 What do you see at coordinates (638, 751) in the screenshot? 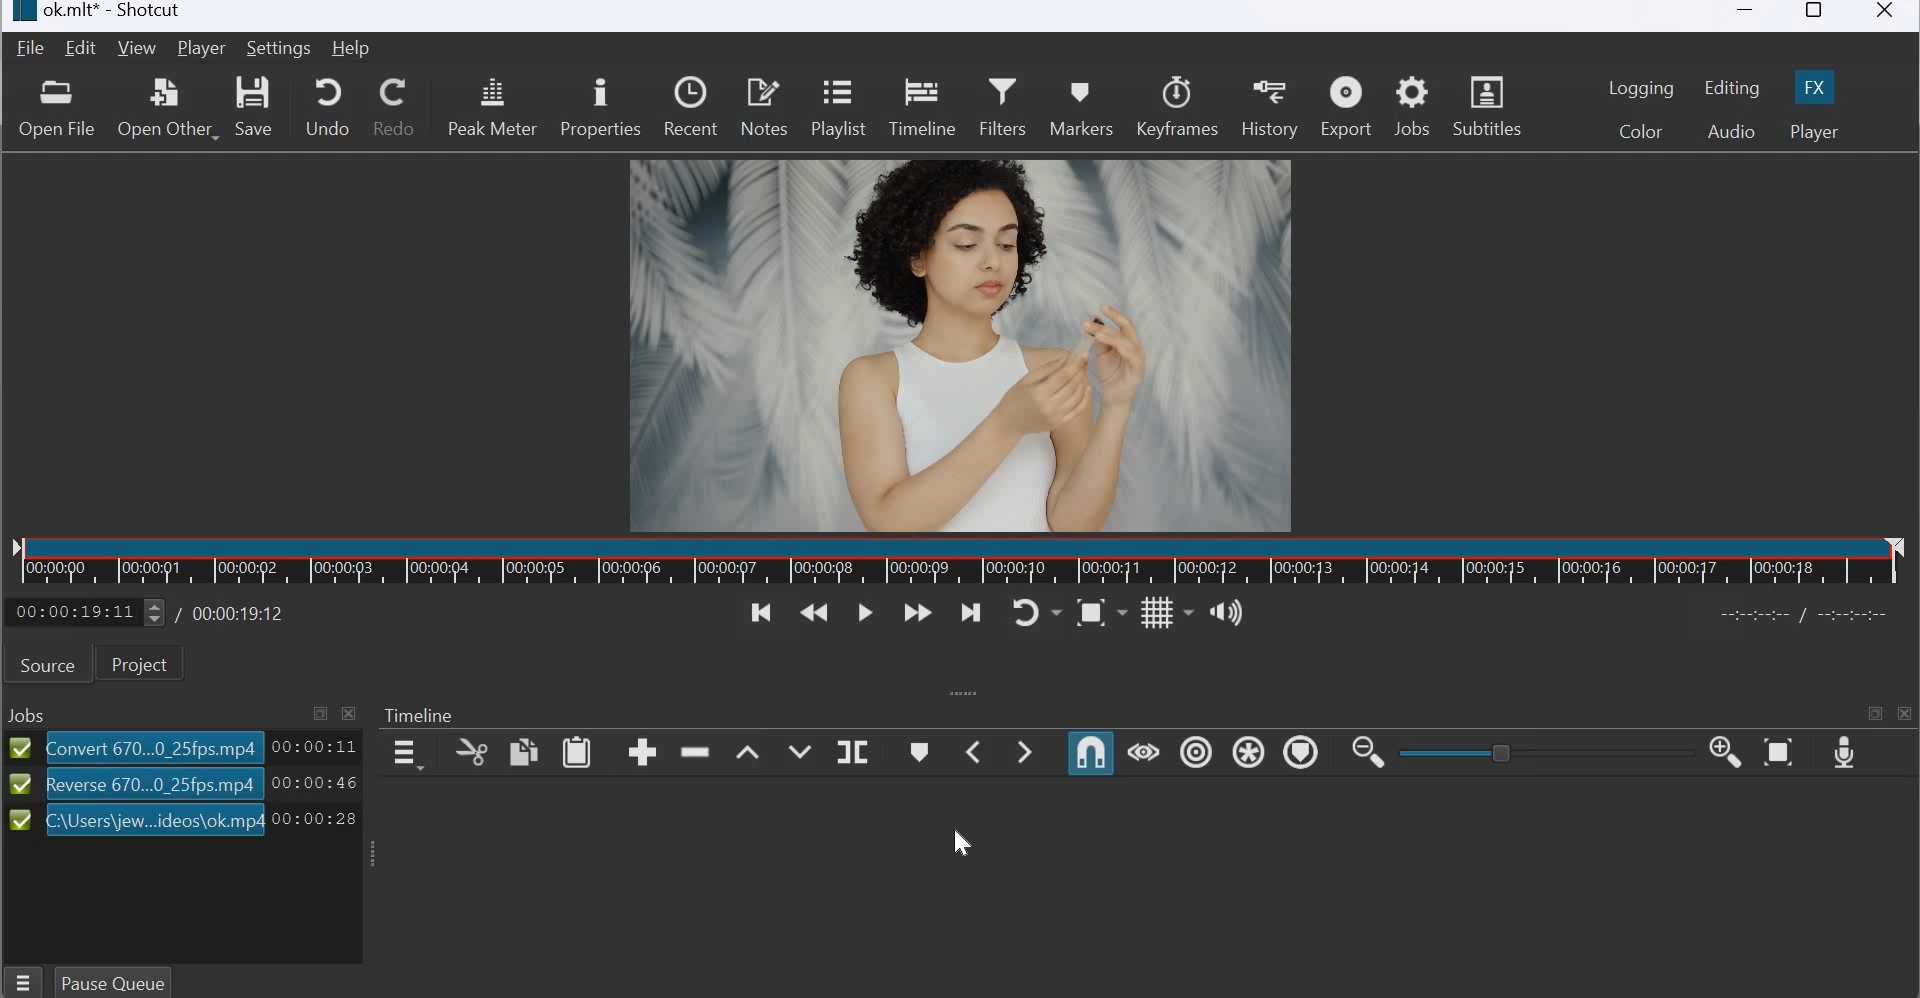
I see `append` at bounding box center [638, 751].